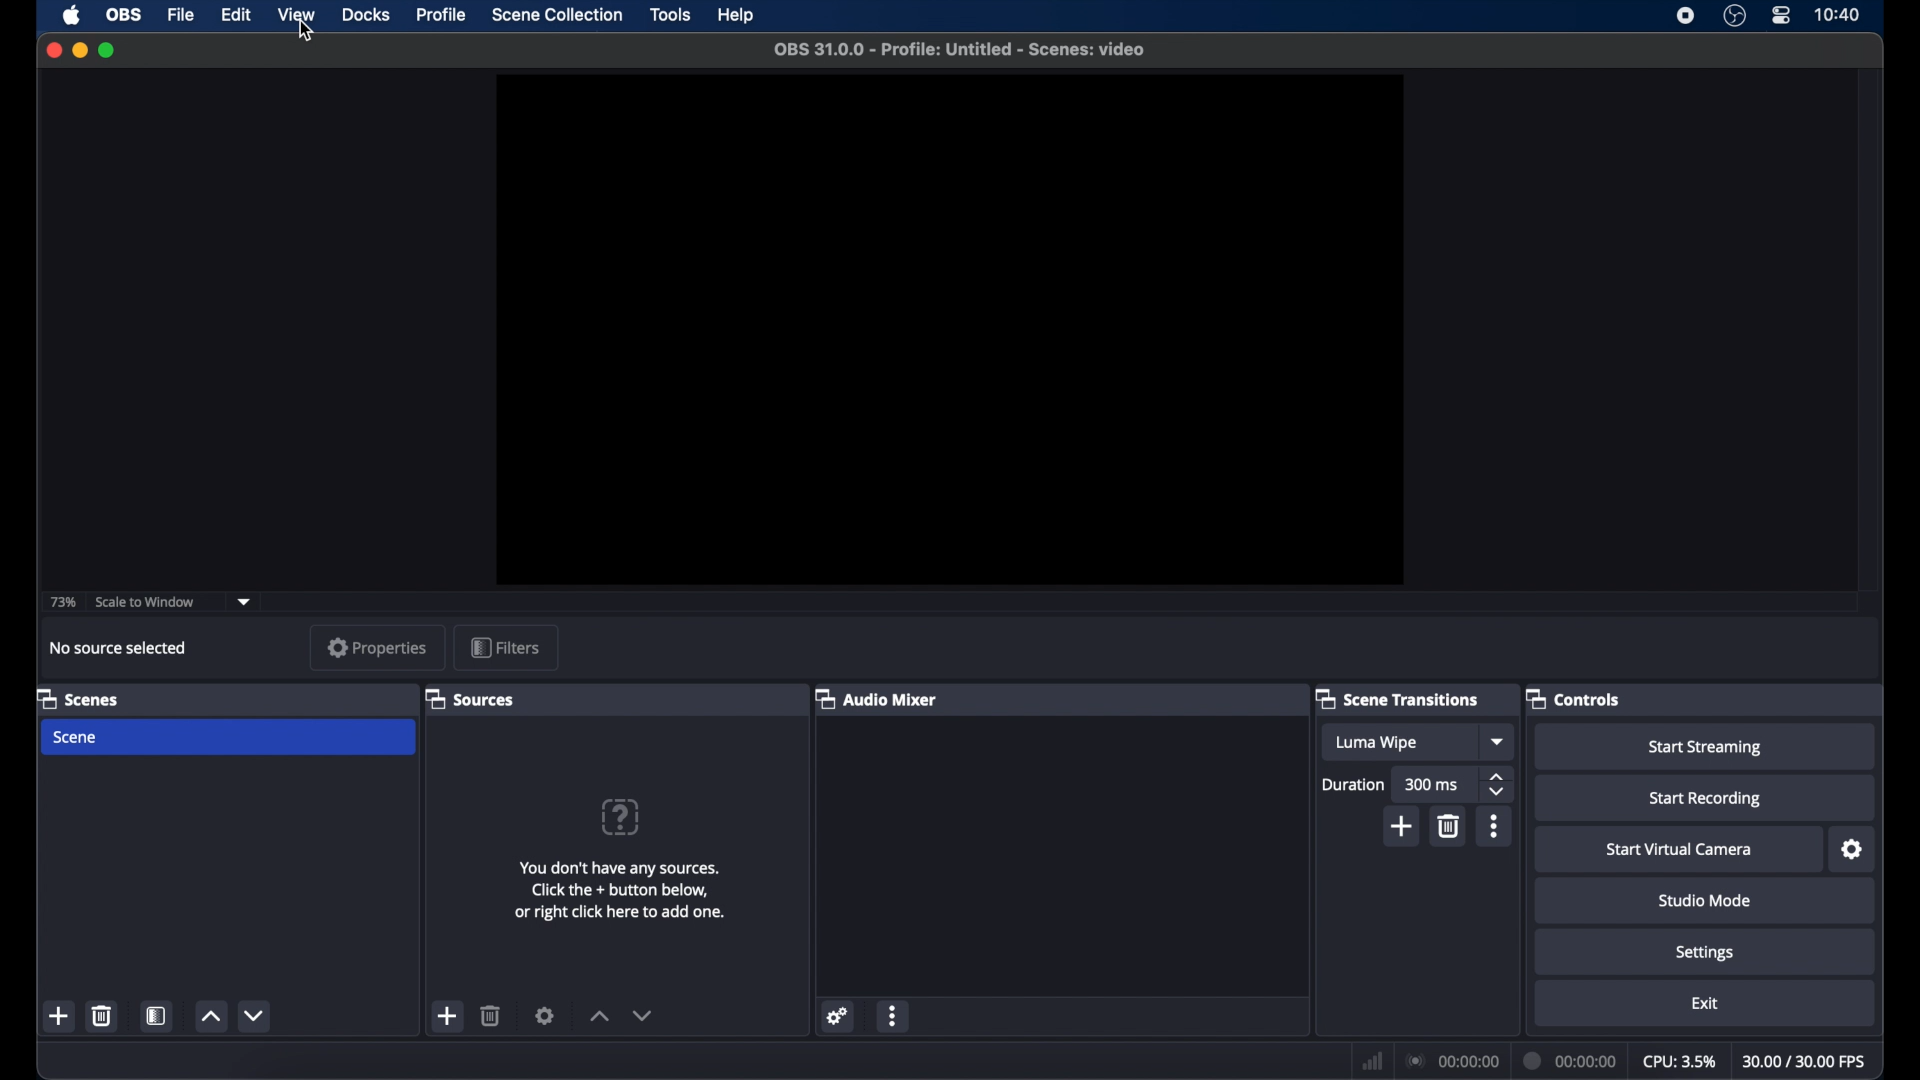  Describe the element at coordinates (556, 15) in the screenshot. I see `scene collection` at that location.